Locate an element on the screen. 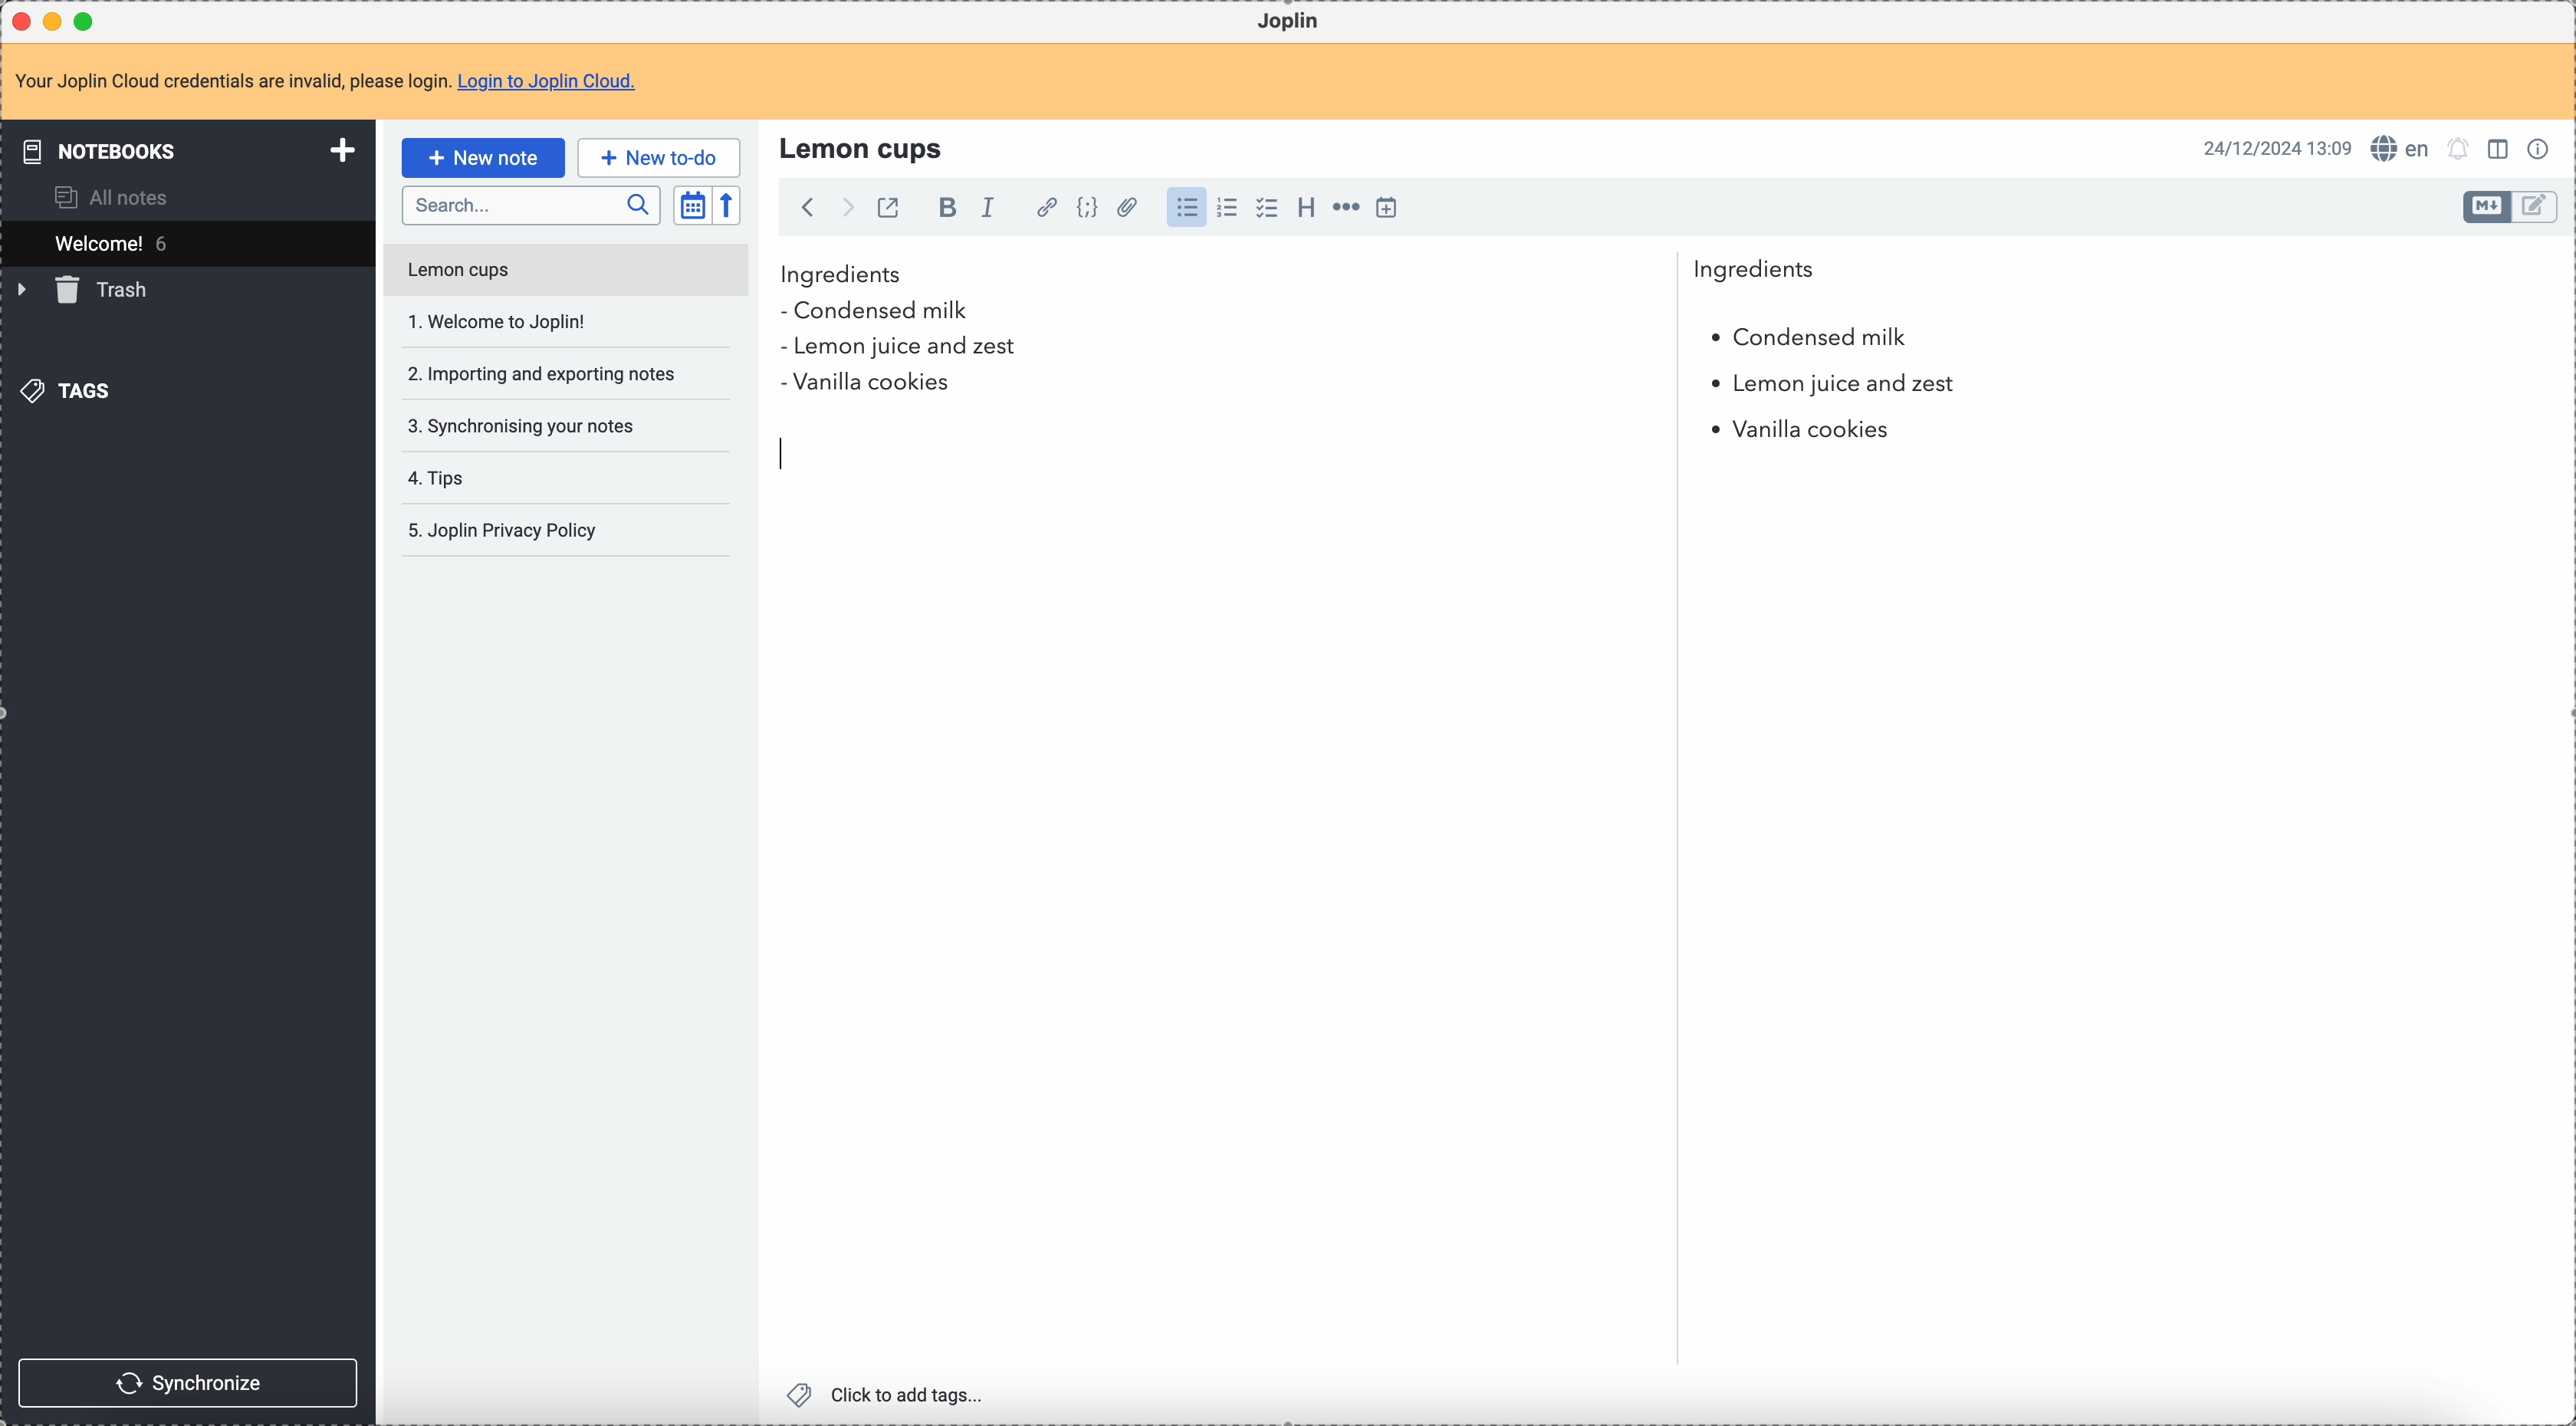 The width and height of the screenshot is (2576, 1426). lemon cups is located at coordinates (564, 274).